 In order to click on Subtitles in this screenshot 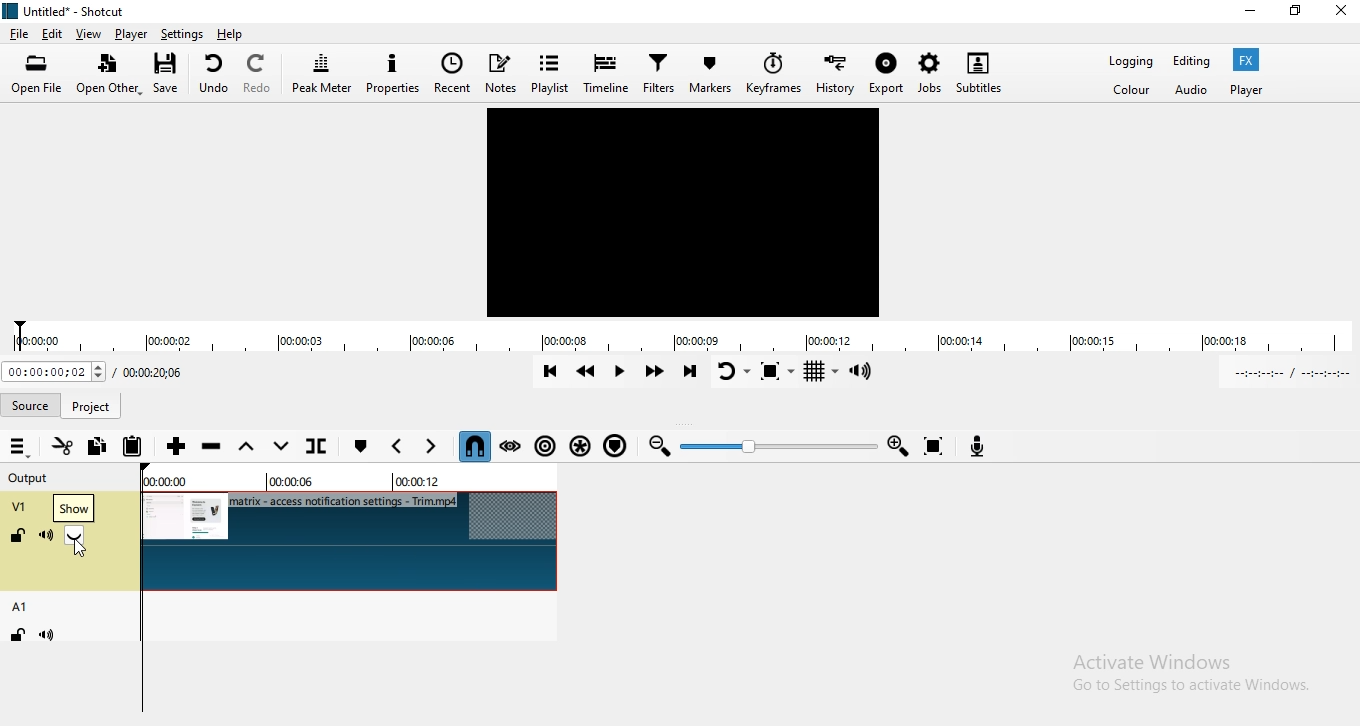, I will do `click(982, 74)`.